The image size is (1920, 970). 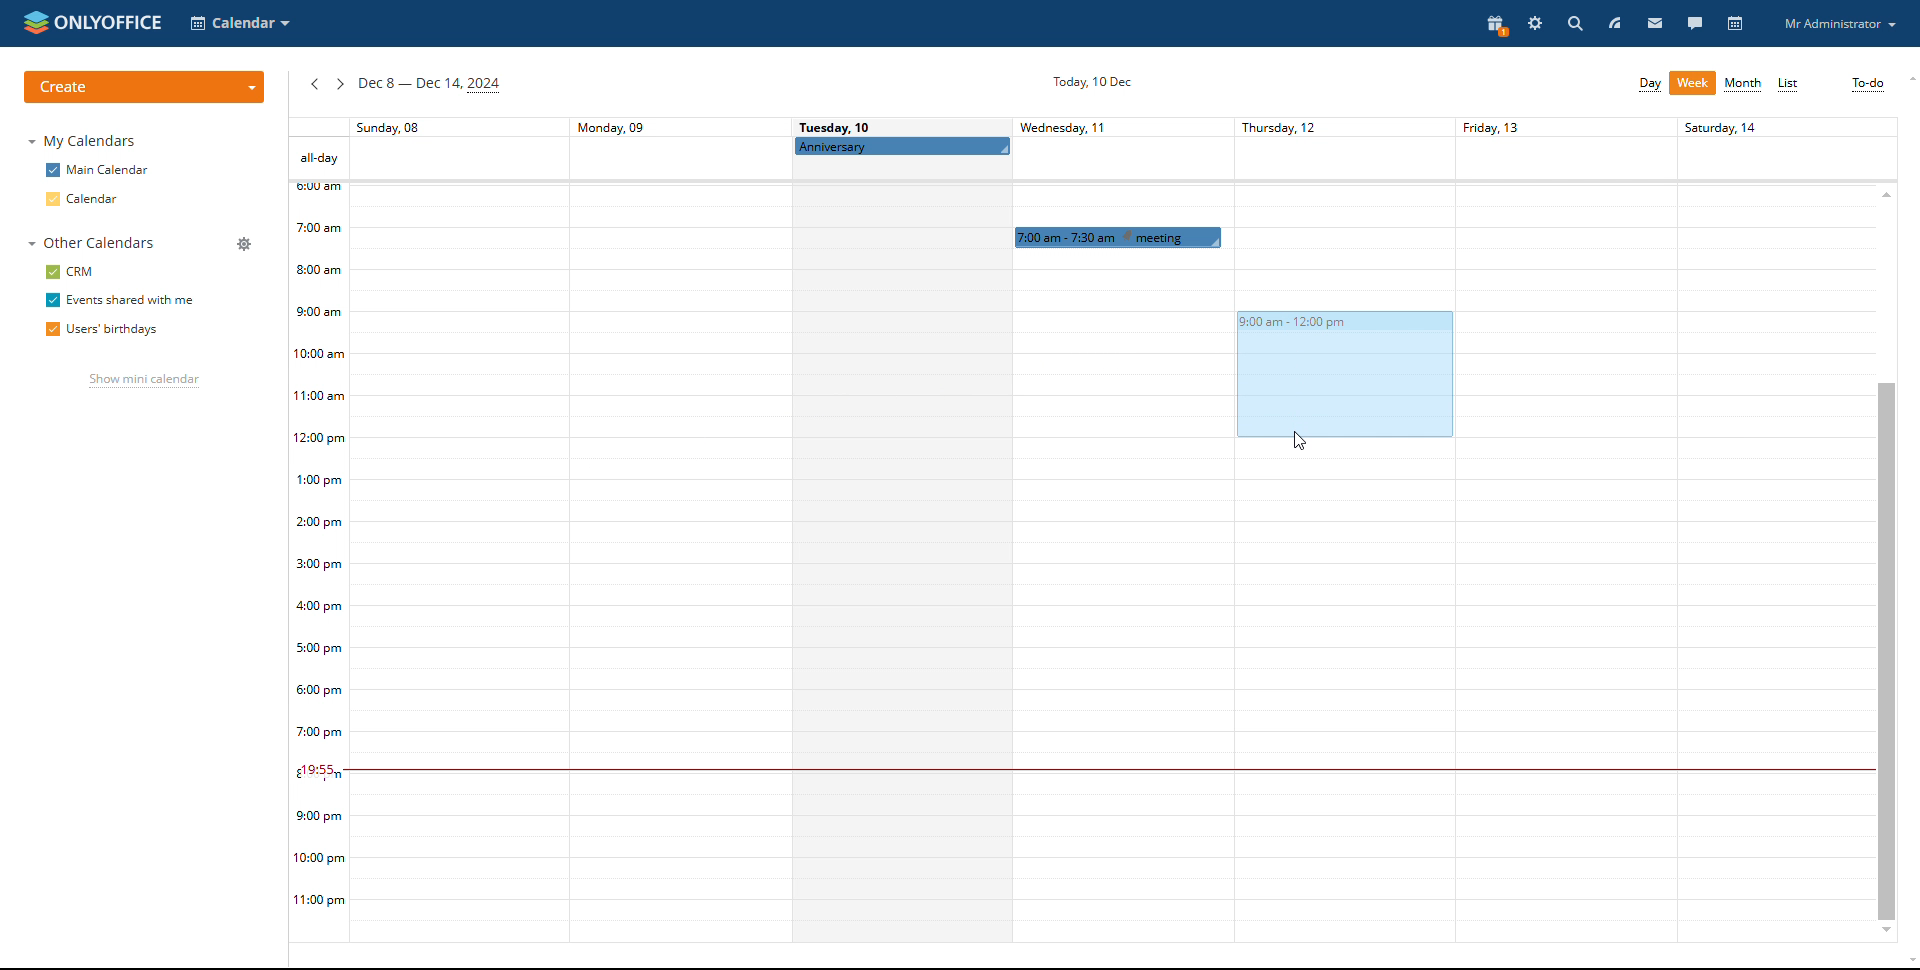 What do you see at coordinates (1331, 126) in the screenshot?
I see `Thursday, 12` at bounding box center [1331, 126].